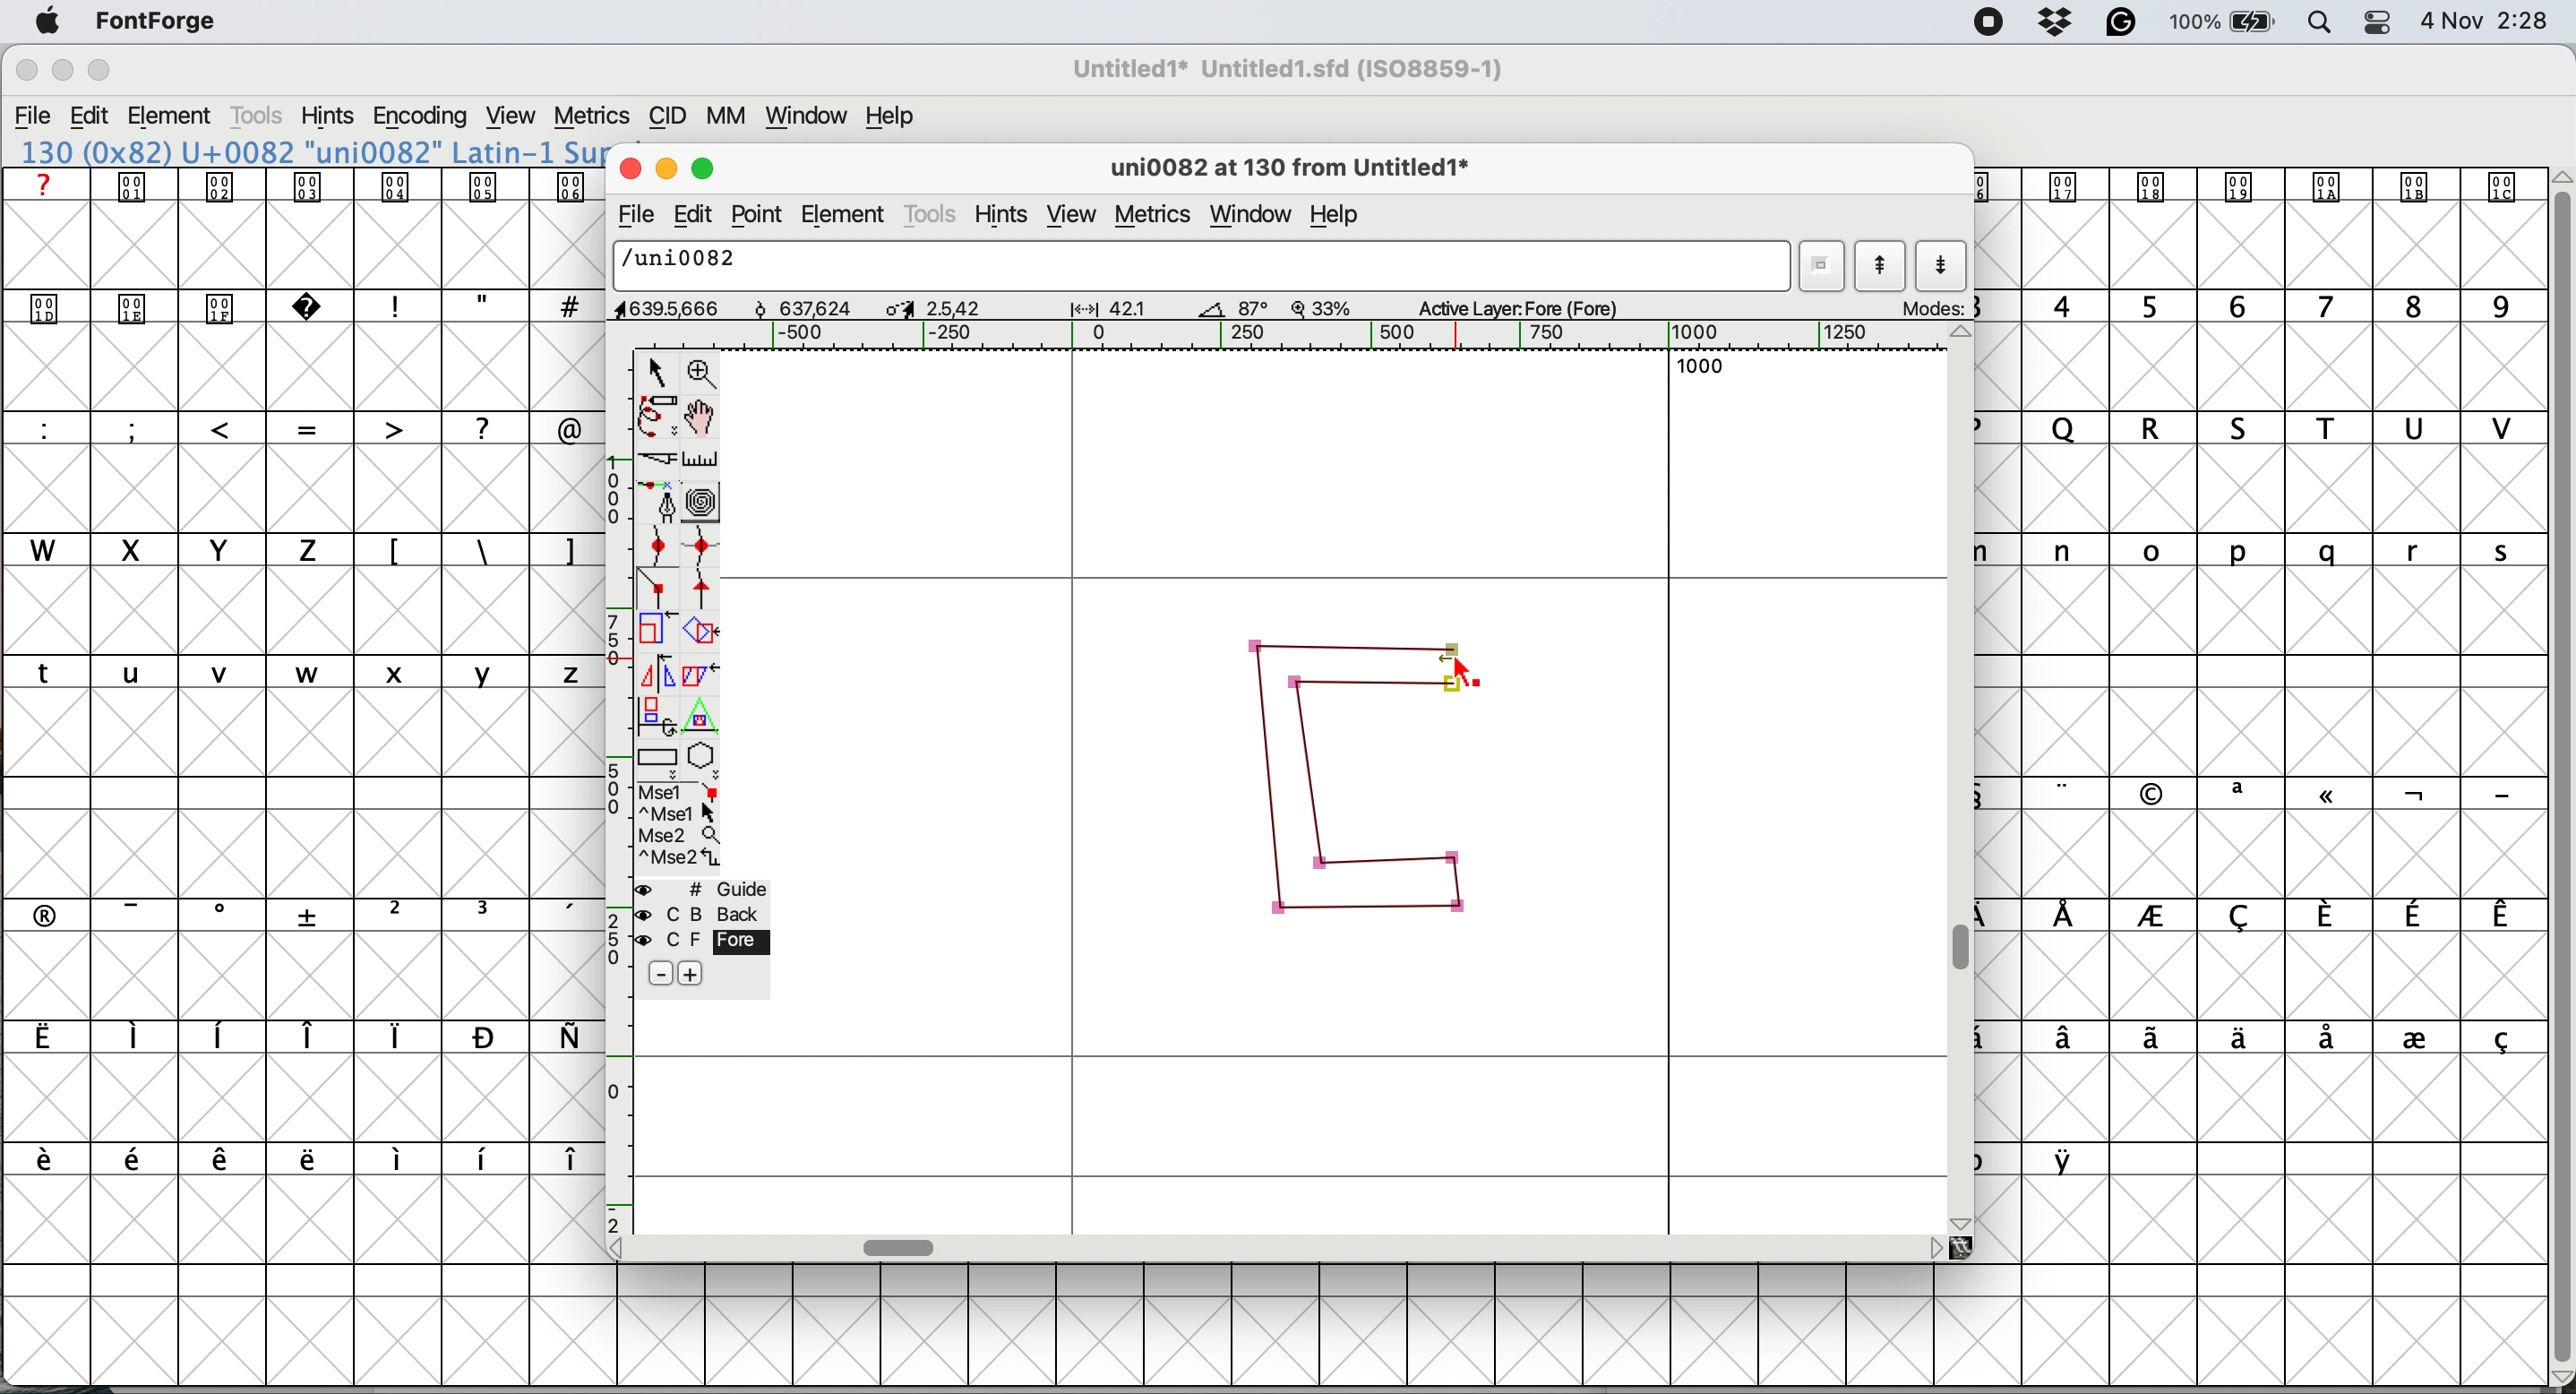 Image resolution: width=2576 pixels, height=1394 pixels. What do you see at coordinates (2494, 21) in the screenshot?
I see `Date and Time` at bounding box center [2494, 21].